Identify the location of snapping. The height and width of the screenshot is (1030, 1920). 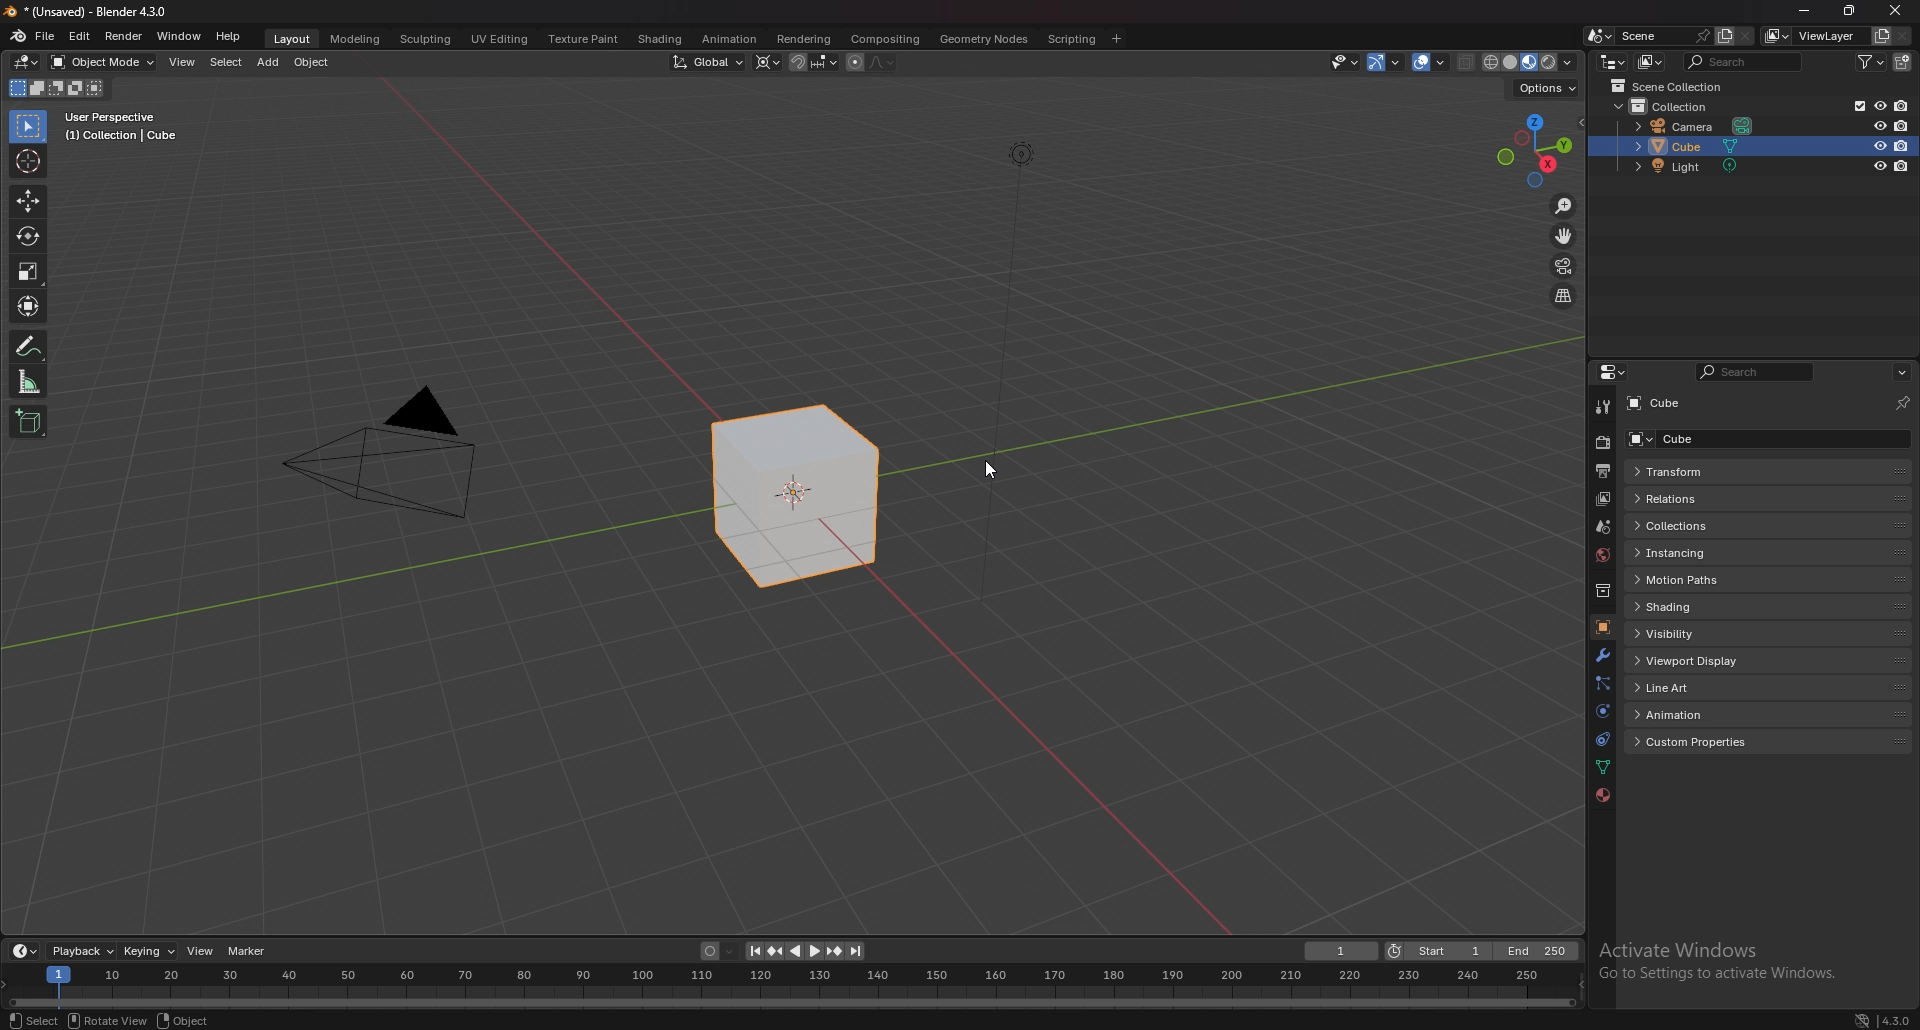
(814, 62).